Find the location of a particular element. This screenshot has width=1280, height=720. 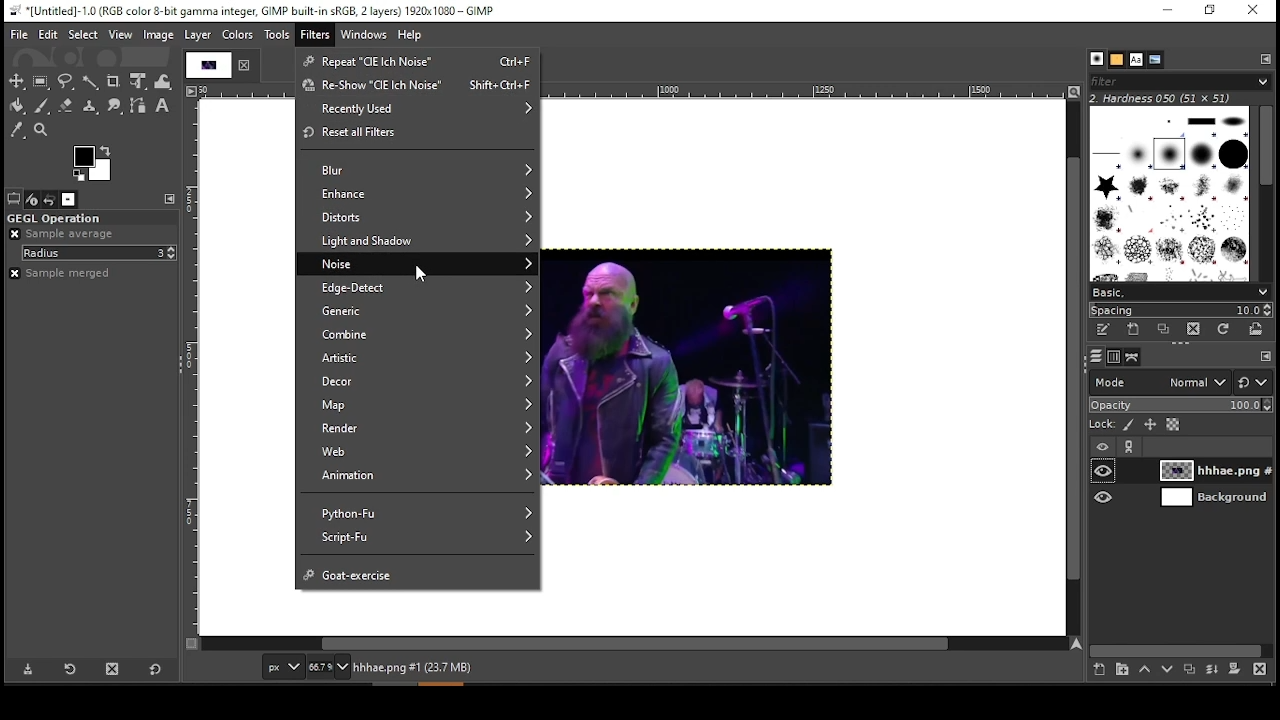

sample average is located at coordinates (64, 234).